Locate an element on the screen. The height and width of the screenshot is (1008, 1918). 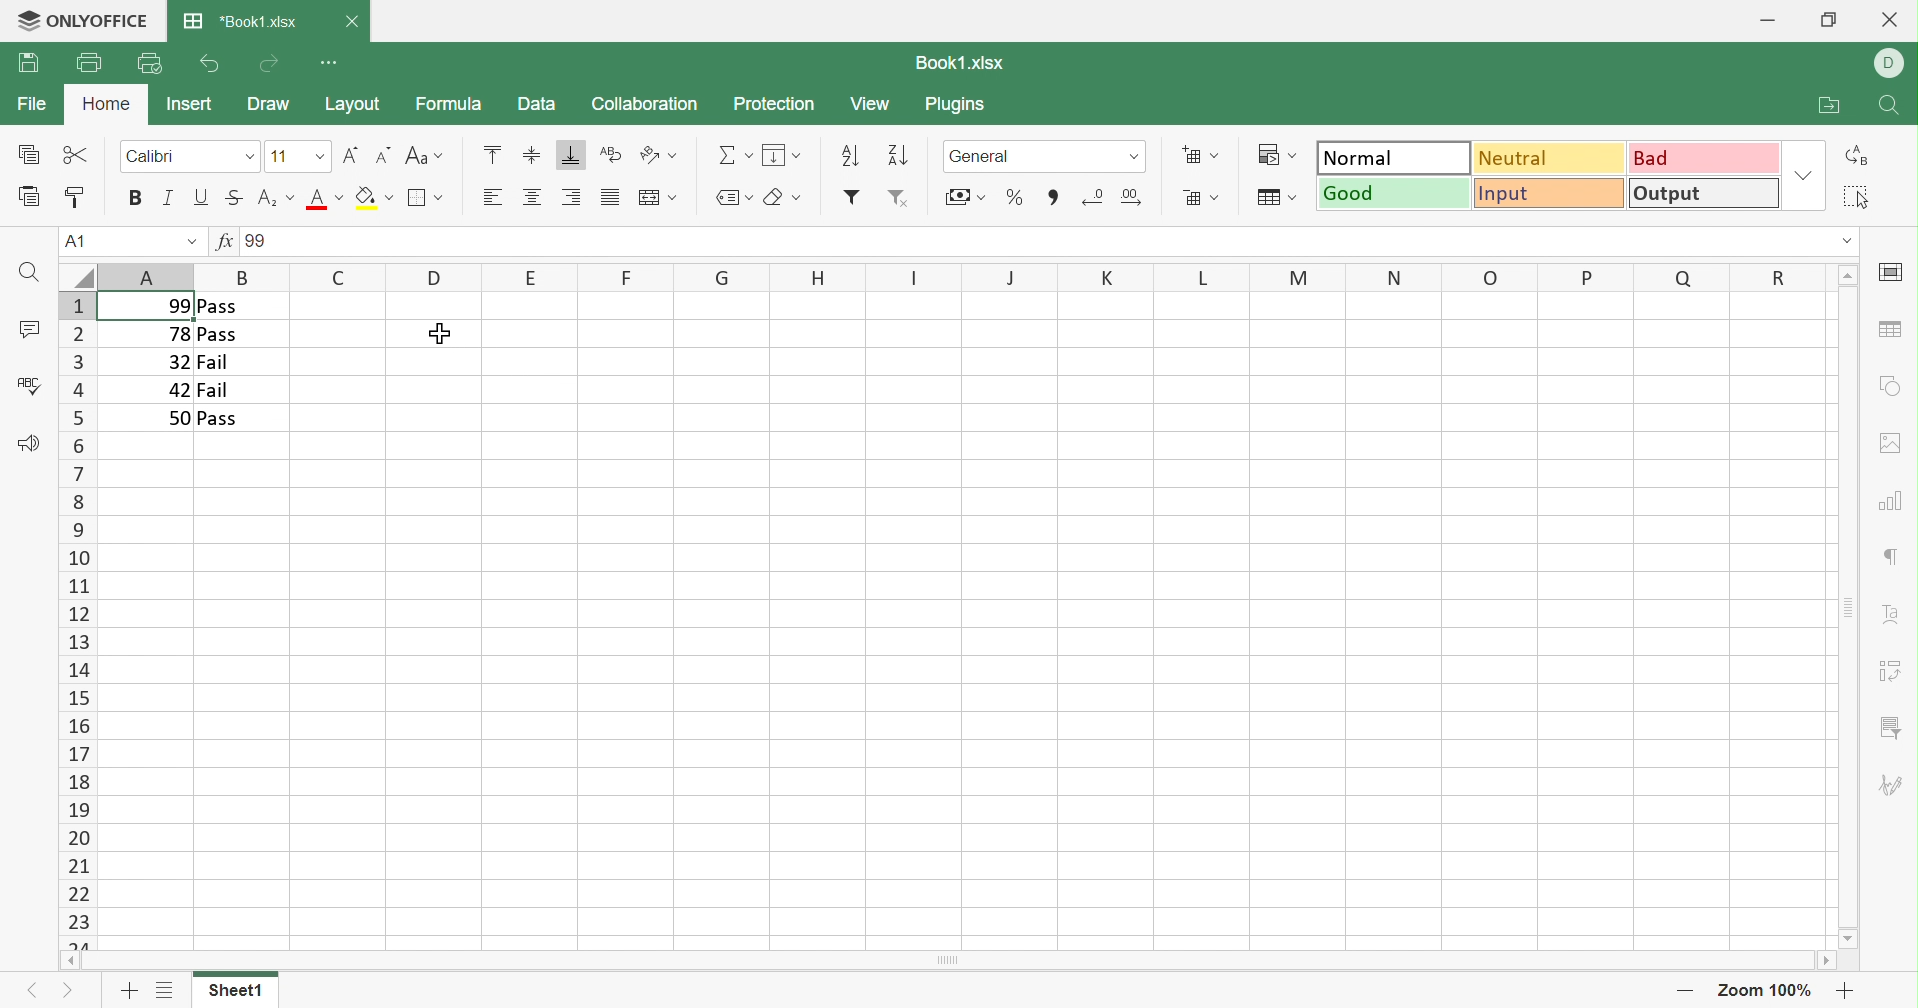
78 is located at coordinates (176, 335).